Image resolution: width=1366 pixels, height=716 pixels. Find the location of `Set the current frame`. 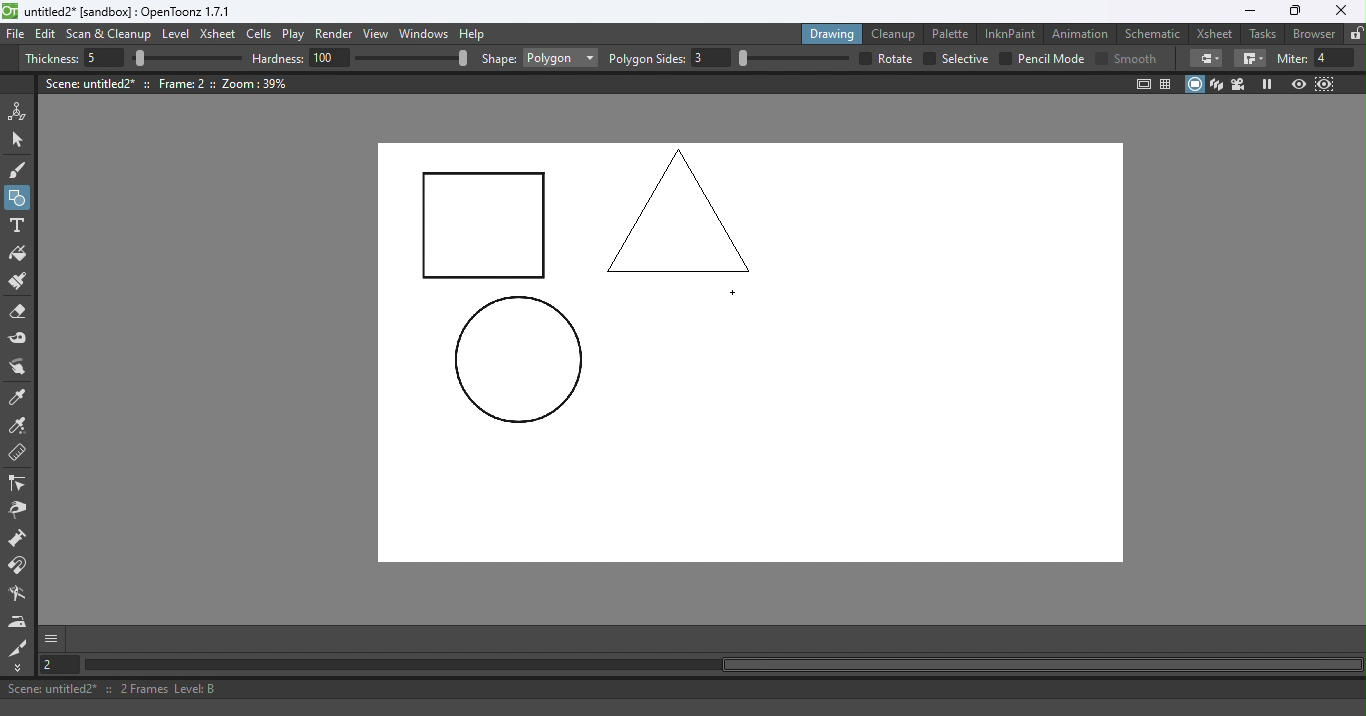

Set the current frame is located at coordinates (57, 664).